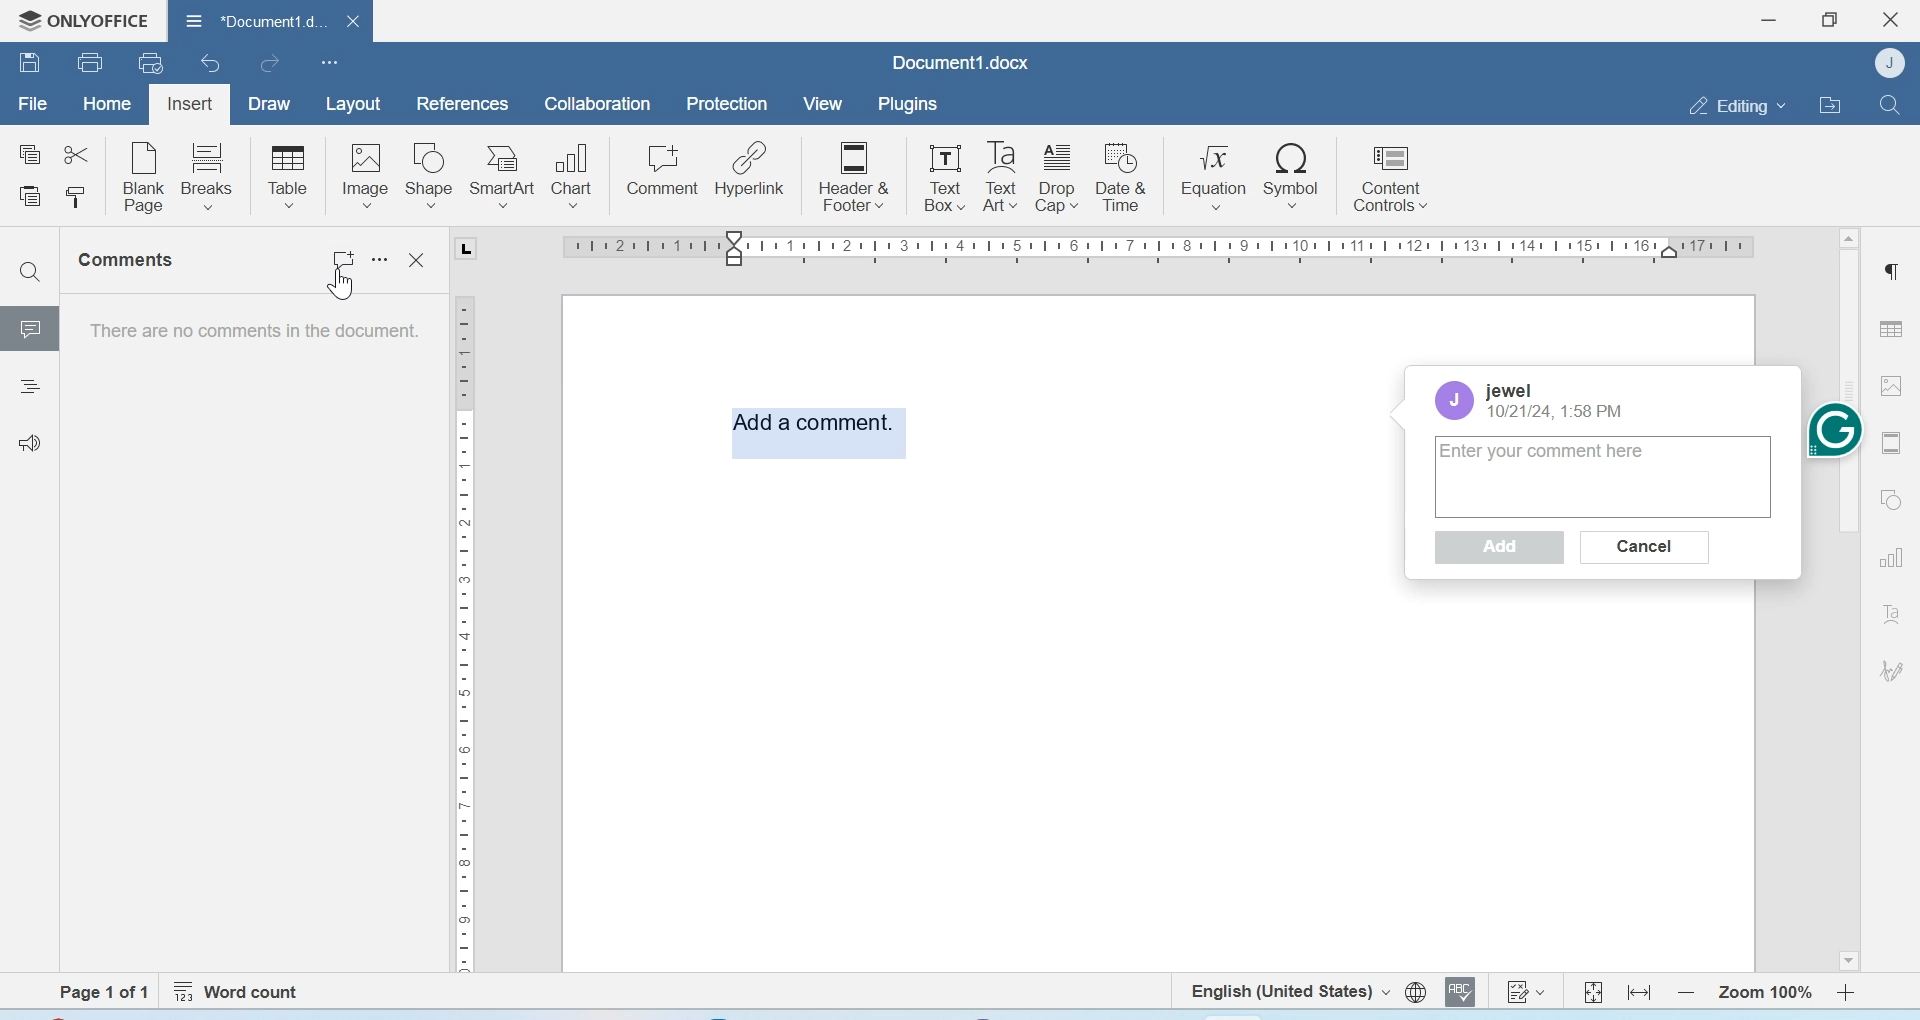  Describe the element at coordinates (31, 336) in the screenshot. I see `Comment icon` at that location.